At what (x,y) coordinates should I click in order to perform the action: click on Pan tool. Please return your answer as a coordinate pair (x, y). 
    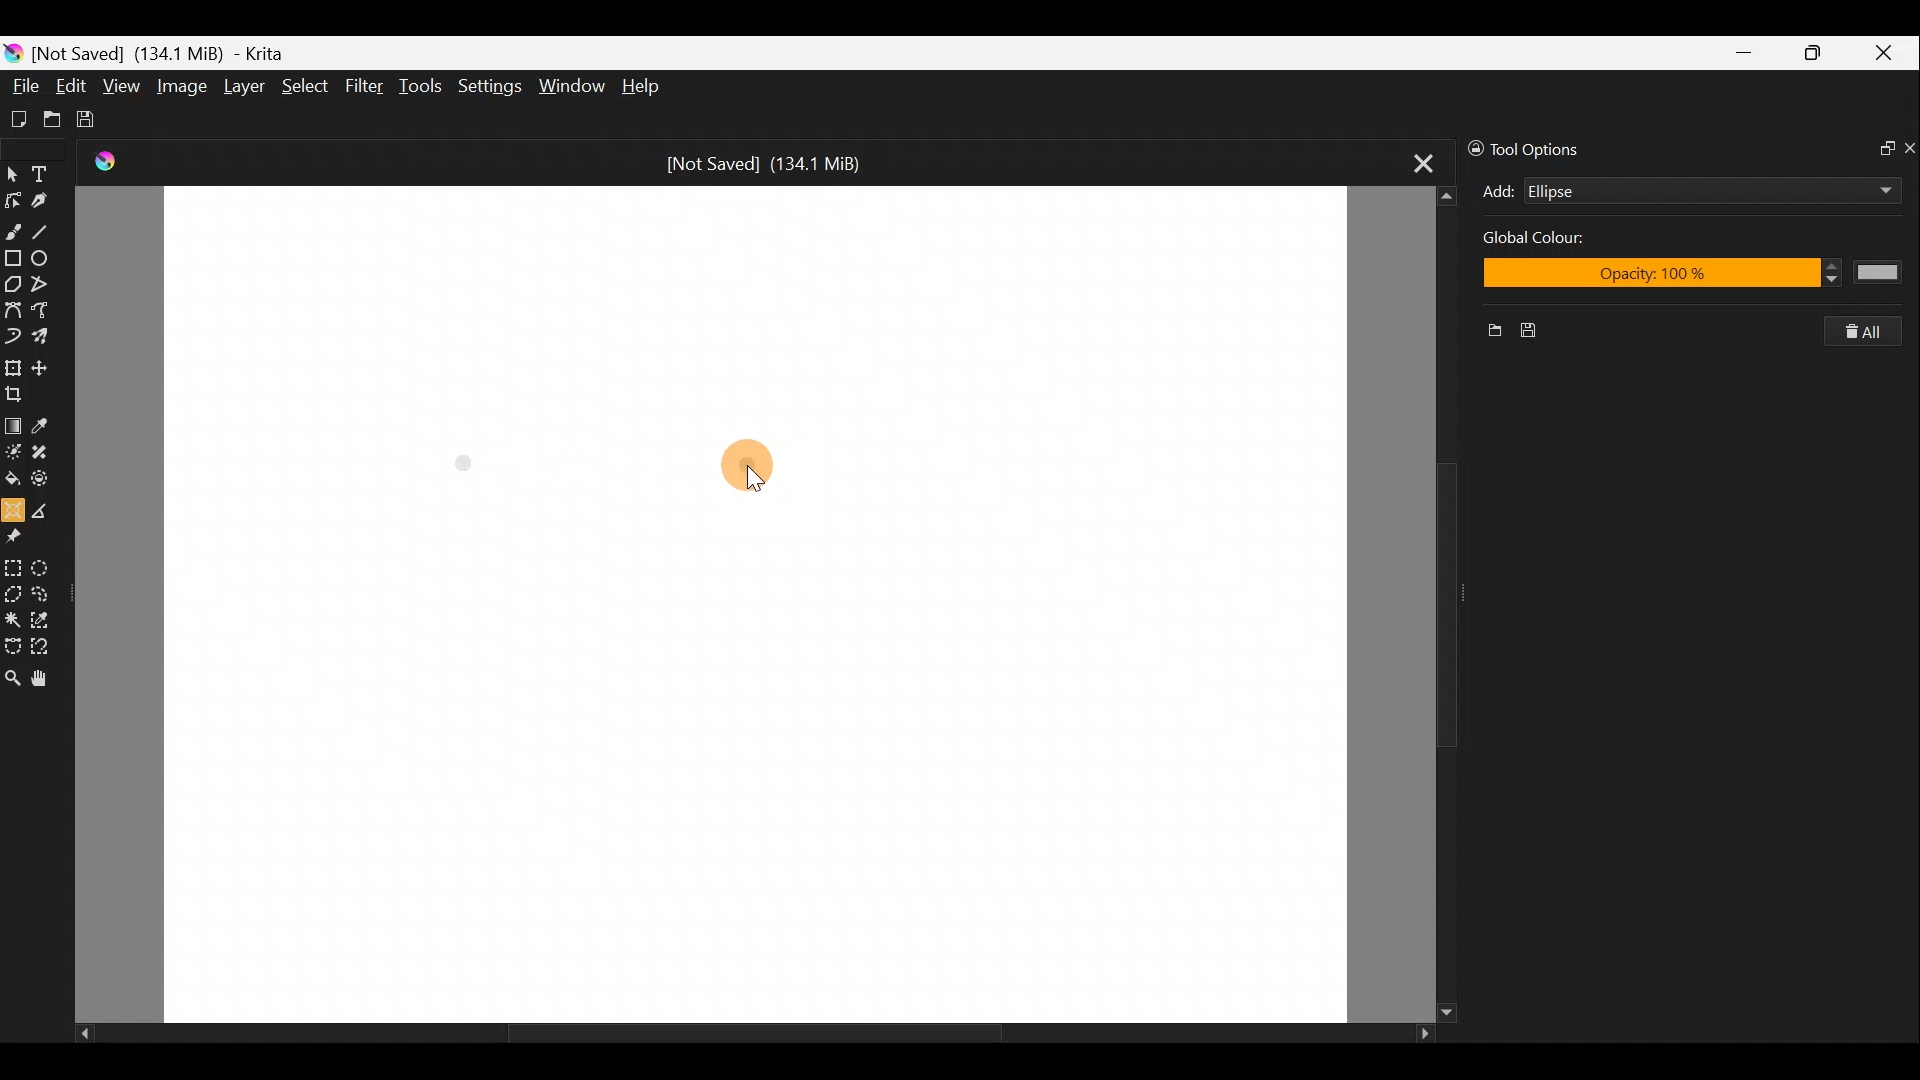
    Looking at the image, I should click on (40, 678).